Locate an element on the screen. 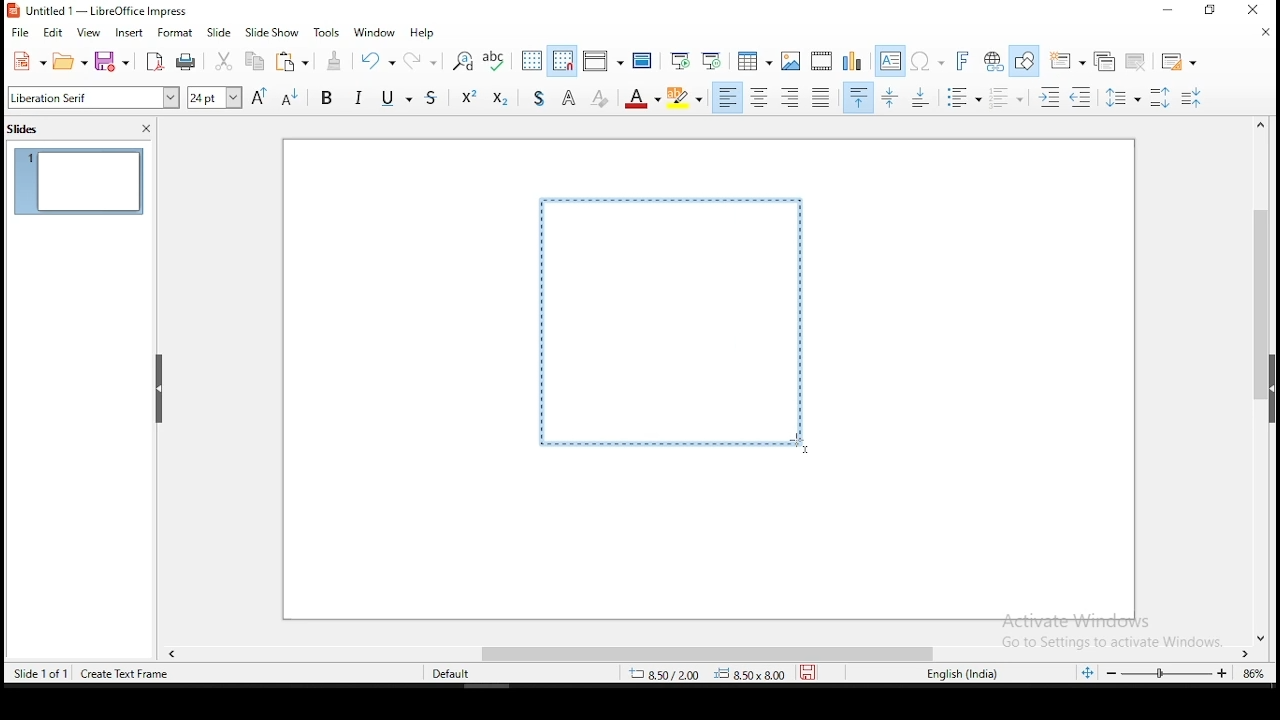  character highlighting color is located at coordinates (683, 97).